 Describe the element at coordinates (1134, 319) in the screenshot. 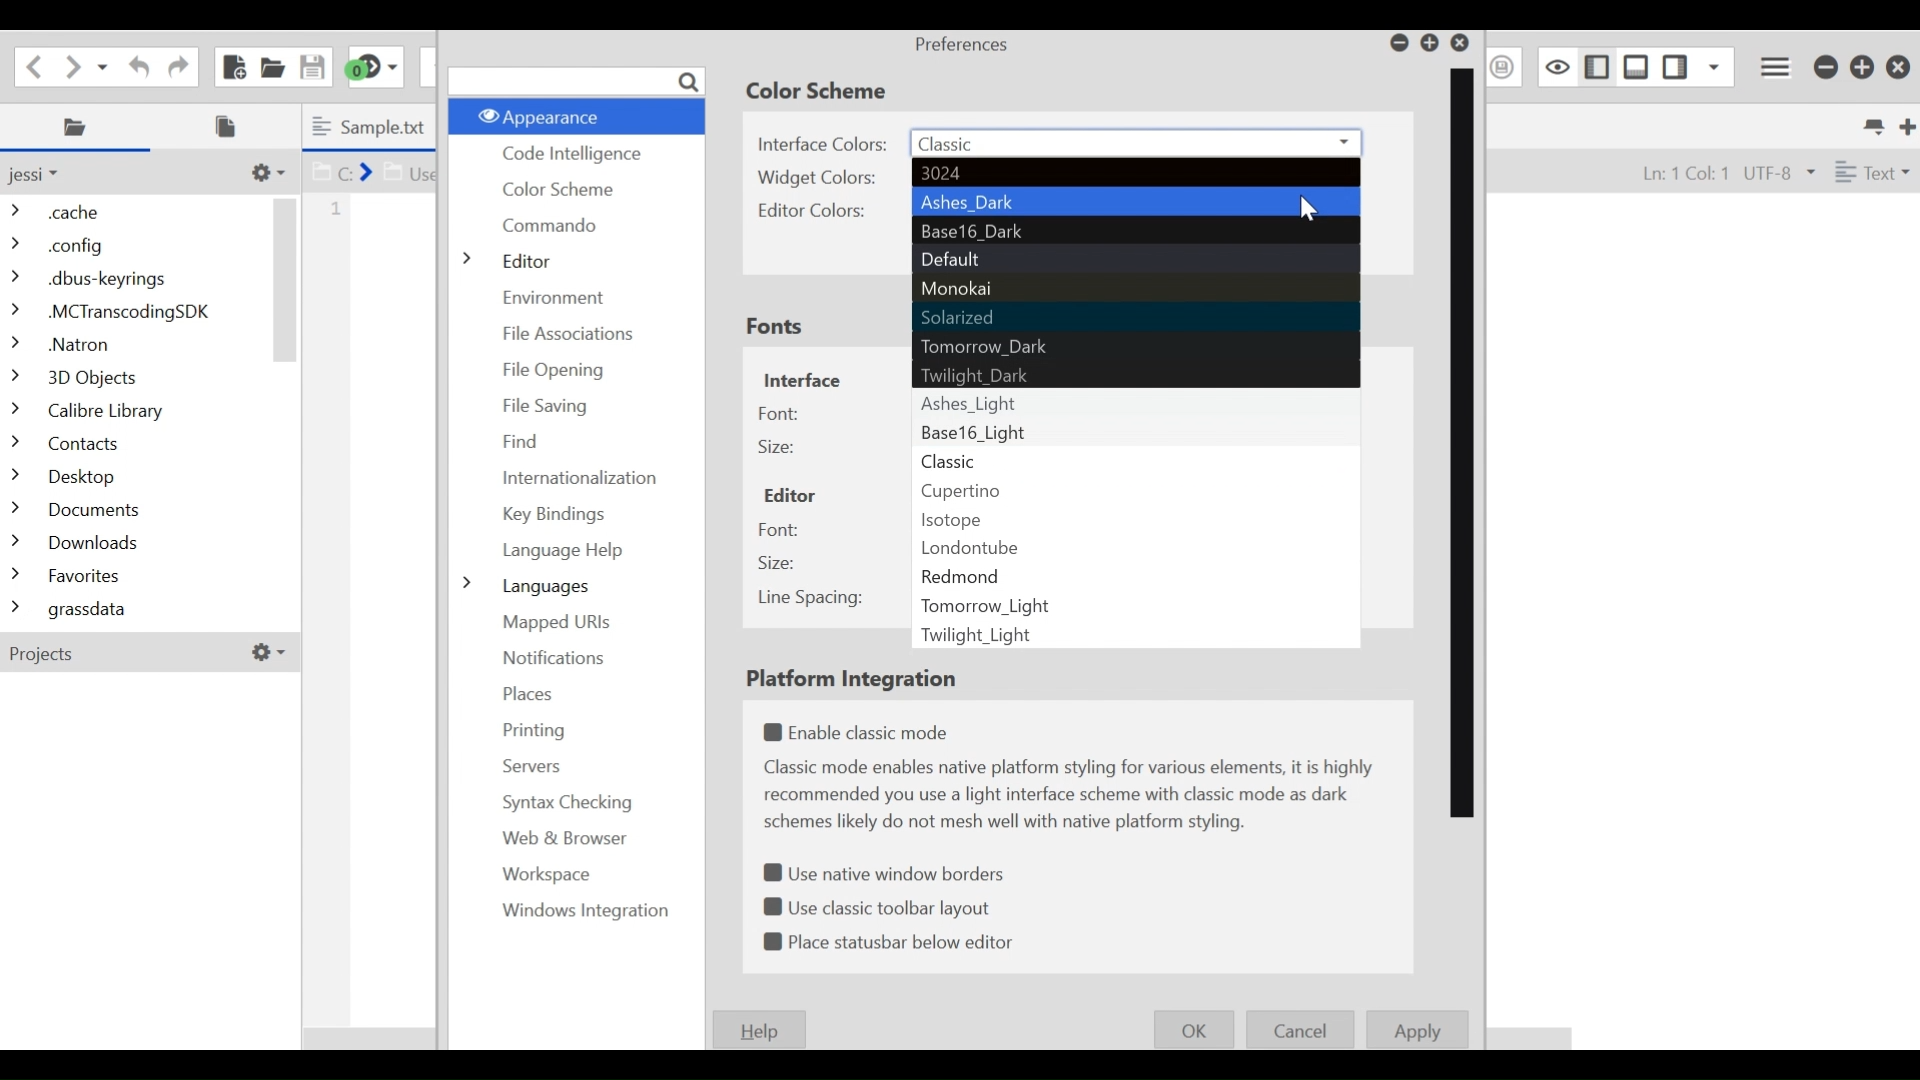

I see `Solarized` at that location.